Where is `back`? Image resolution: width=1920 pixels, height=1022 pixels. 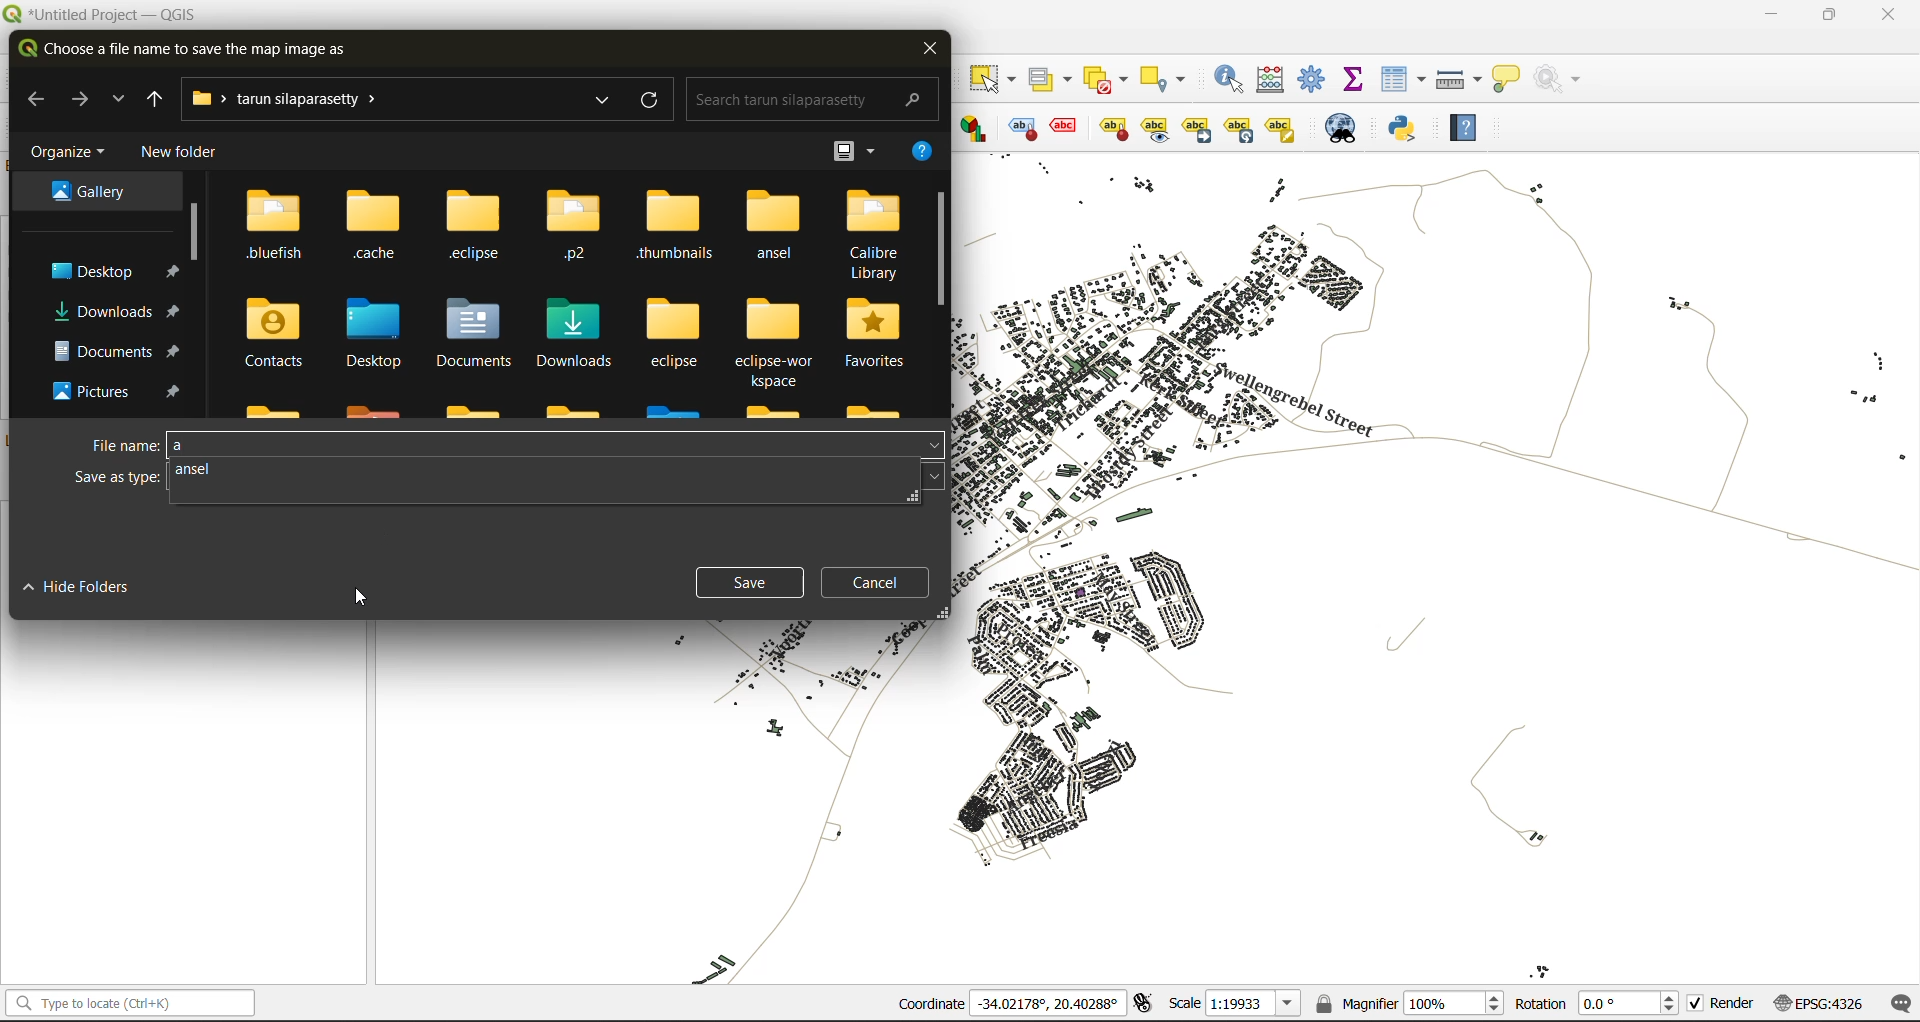 back is located at coordinates (36, 97).